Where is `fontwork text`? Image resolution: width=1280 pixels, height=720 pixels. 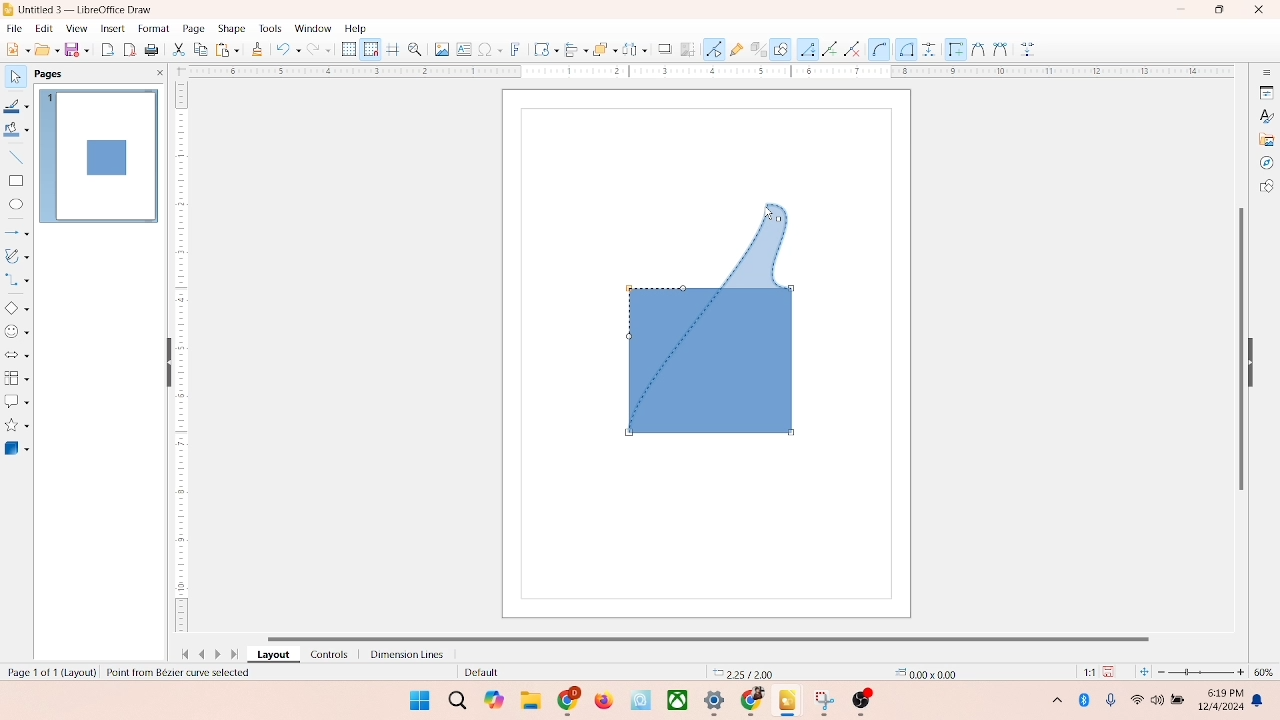 fontwork text is located at coordinates (516, 47).